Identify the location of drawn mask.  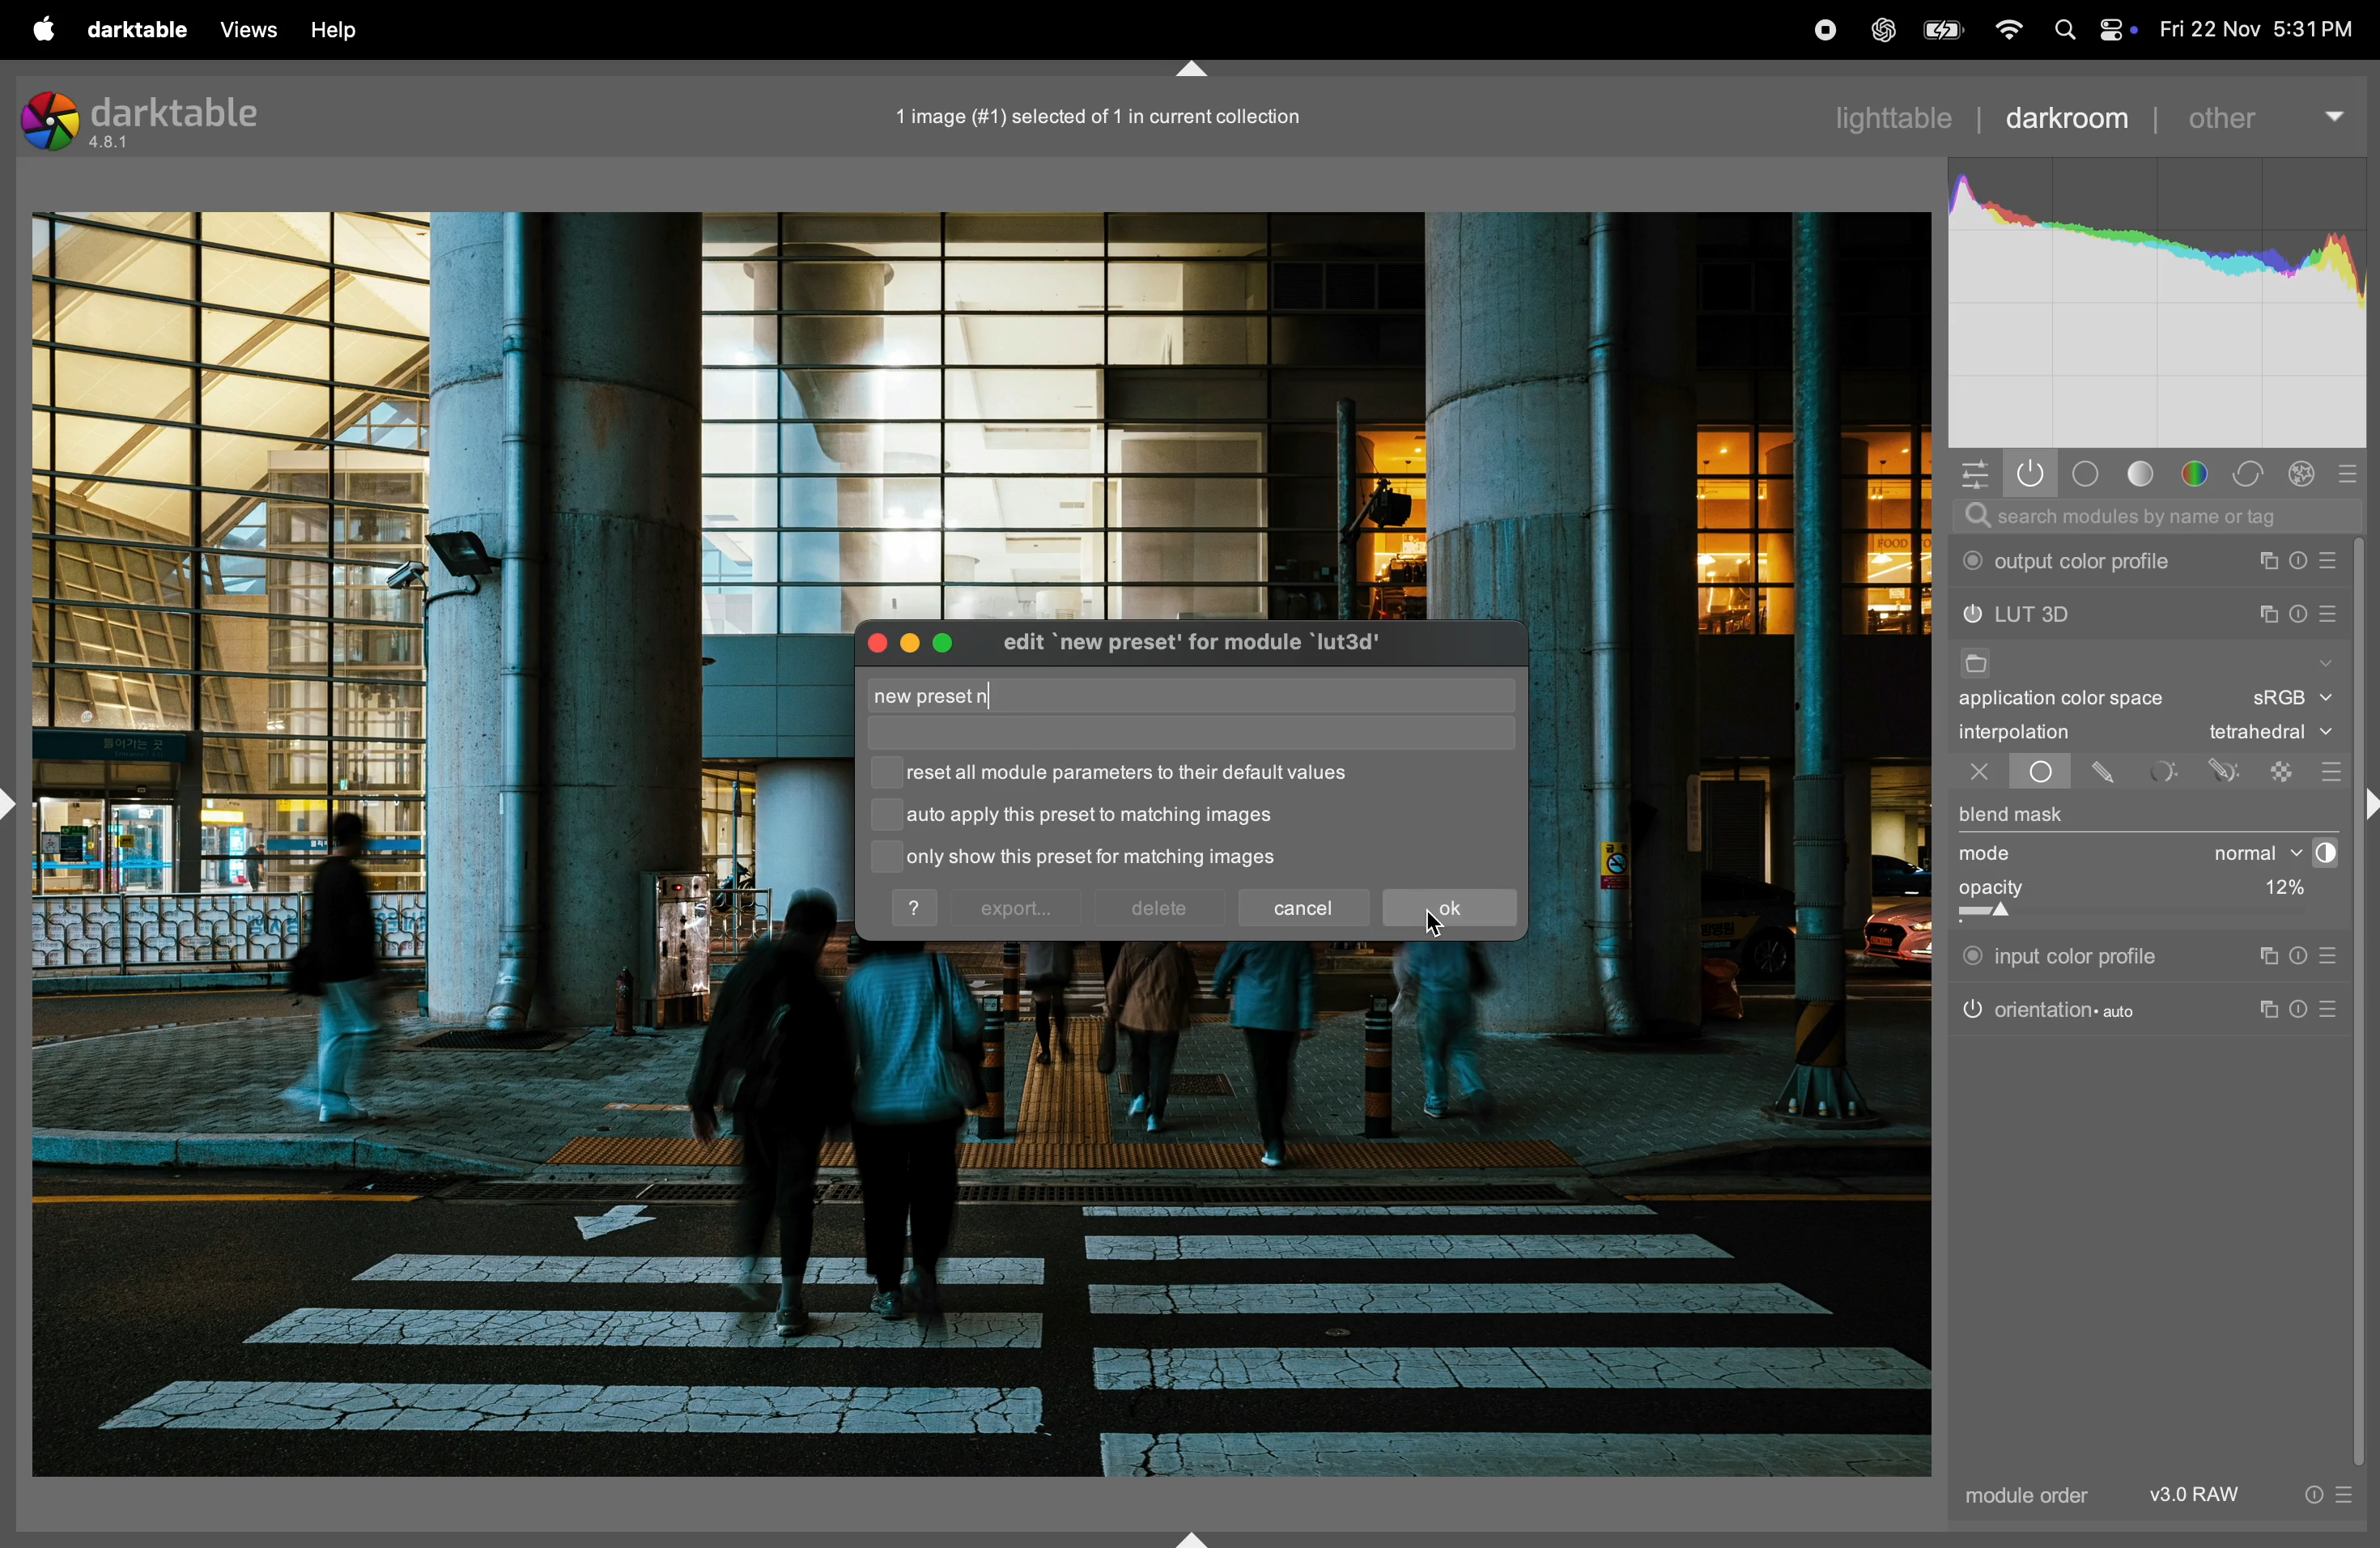
(2107, 773).